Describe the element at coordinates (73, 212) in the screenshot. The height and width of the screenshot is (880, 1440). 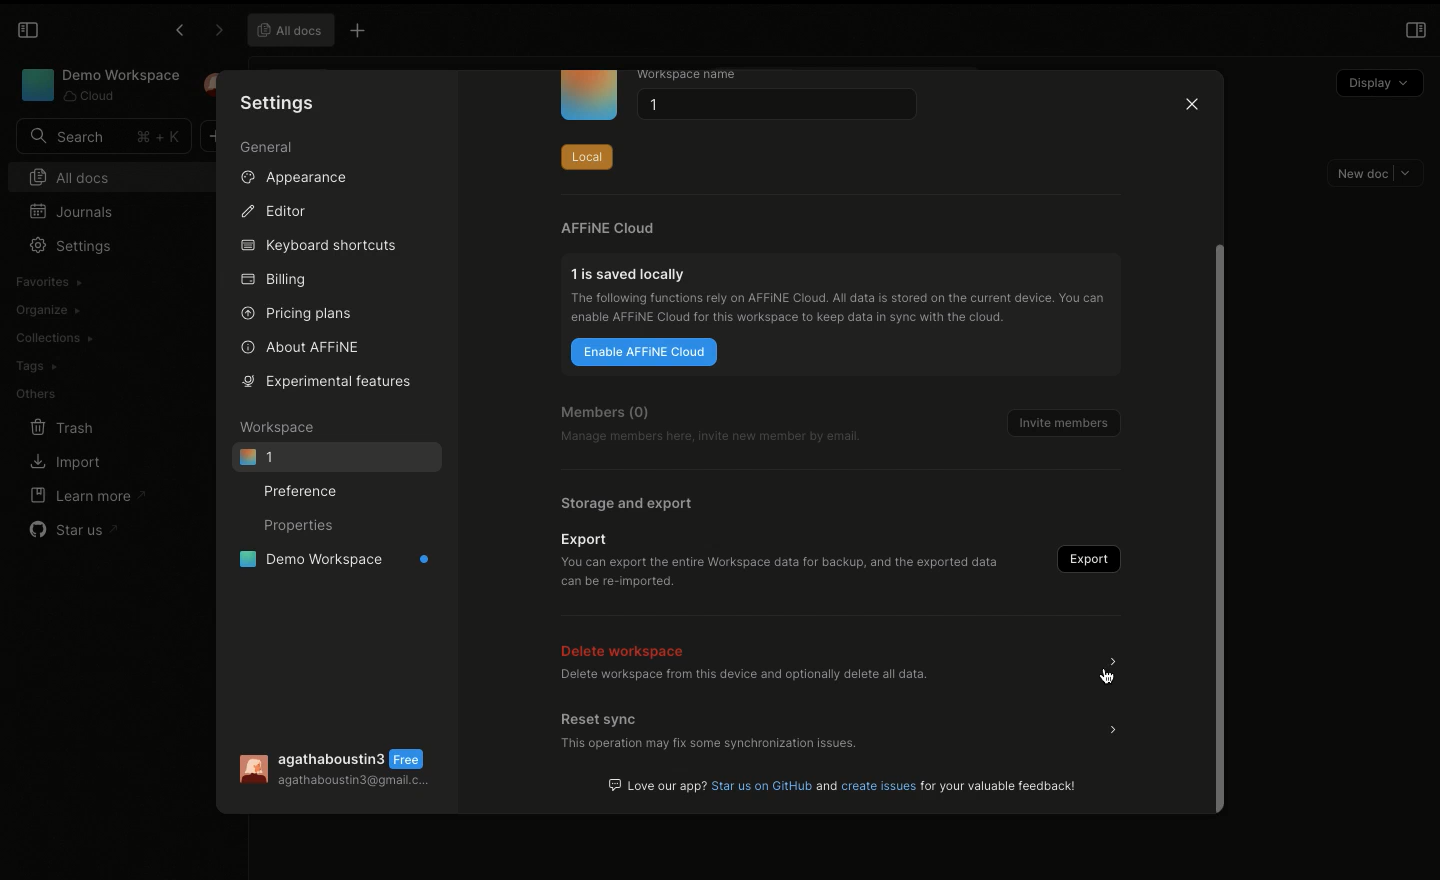
I see `Journals` at that location.